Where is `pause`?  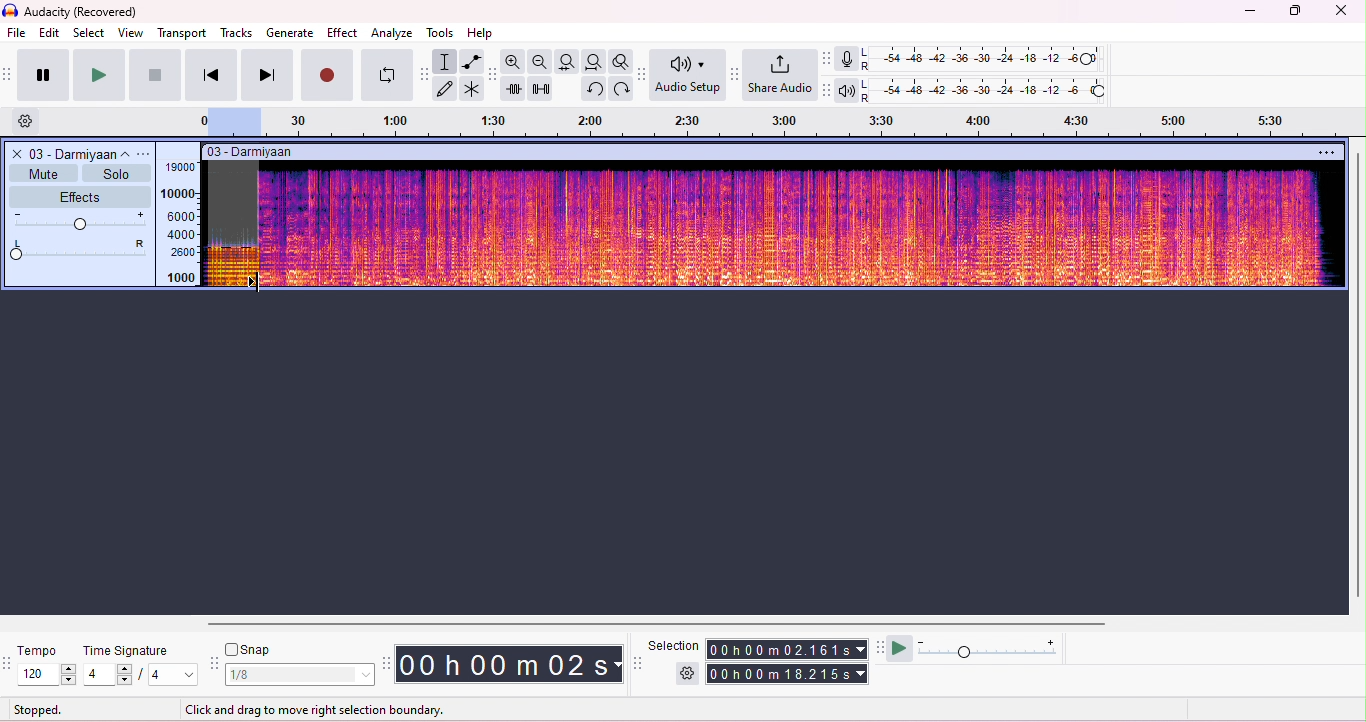
pause is located at coordinates (45, 74).